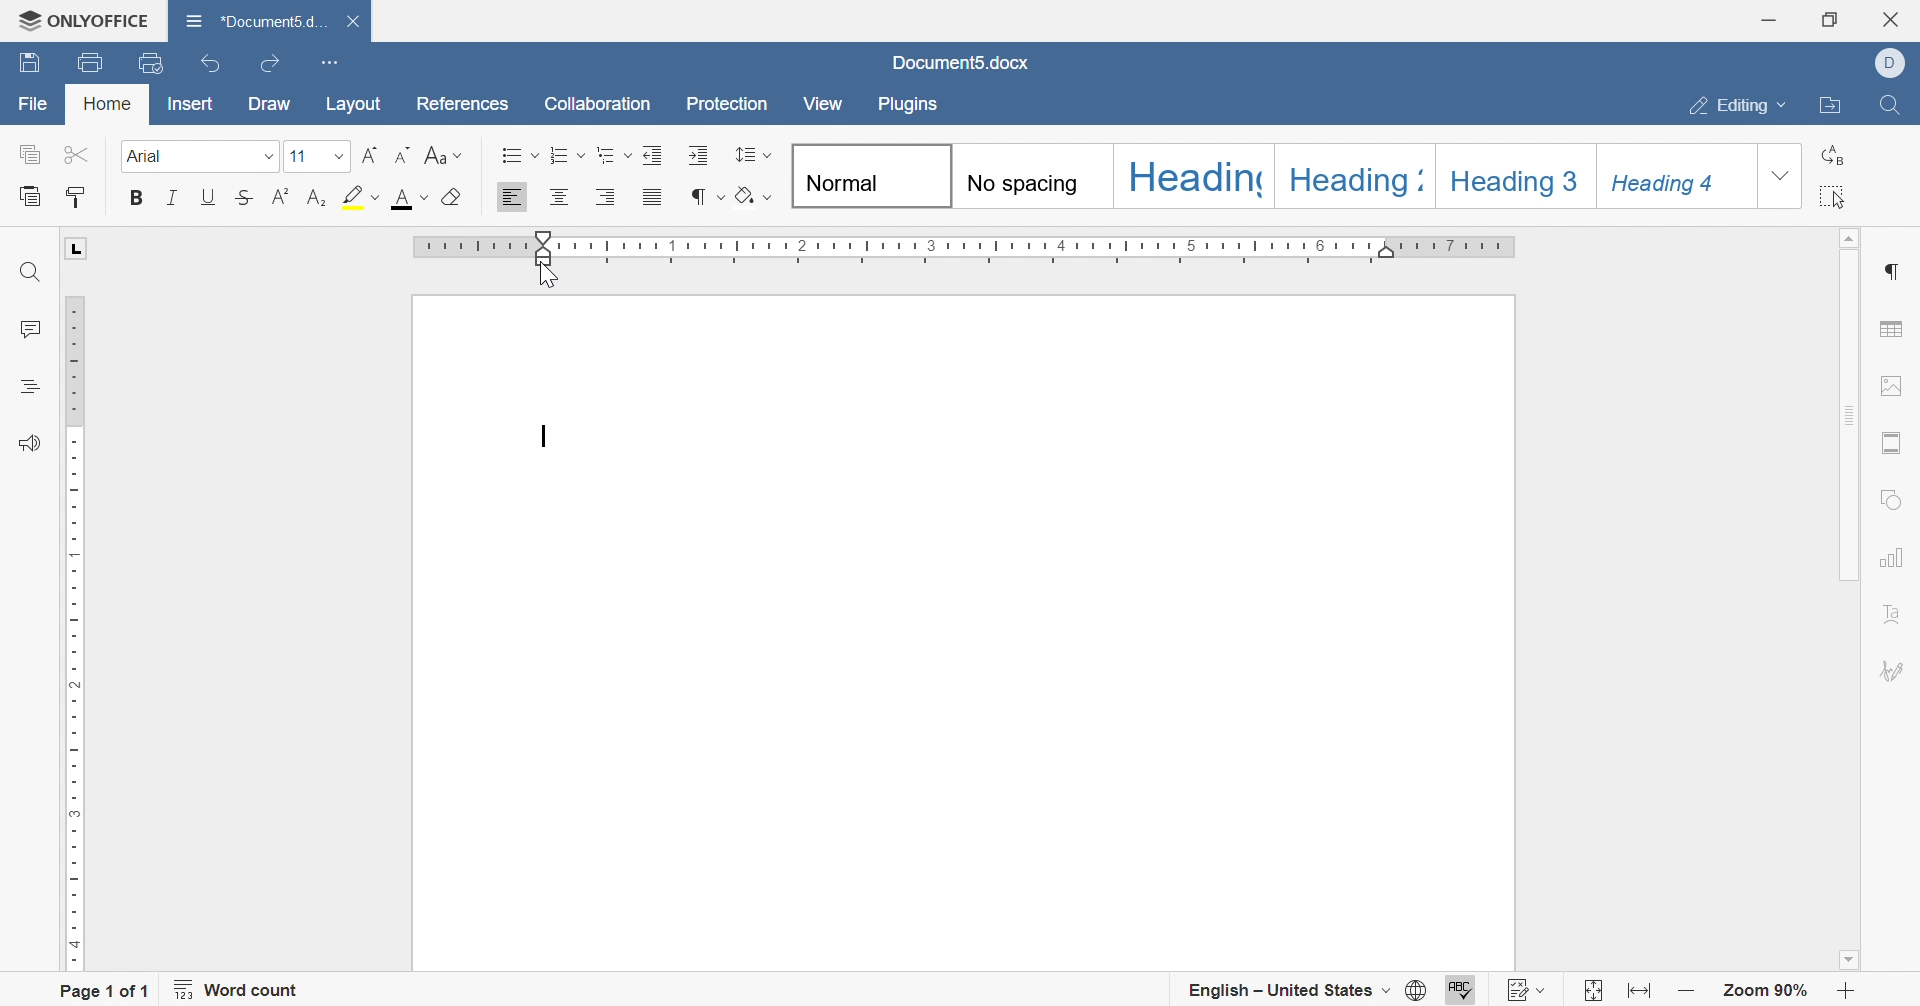 This screenshot has width=1920, height=1006. I want to click on feedback and support, so click(28, 445).